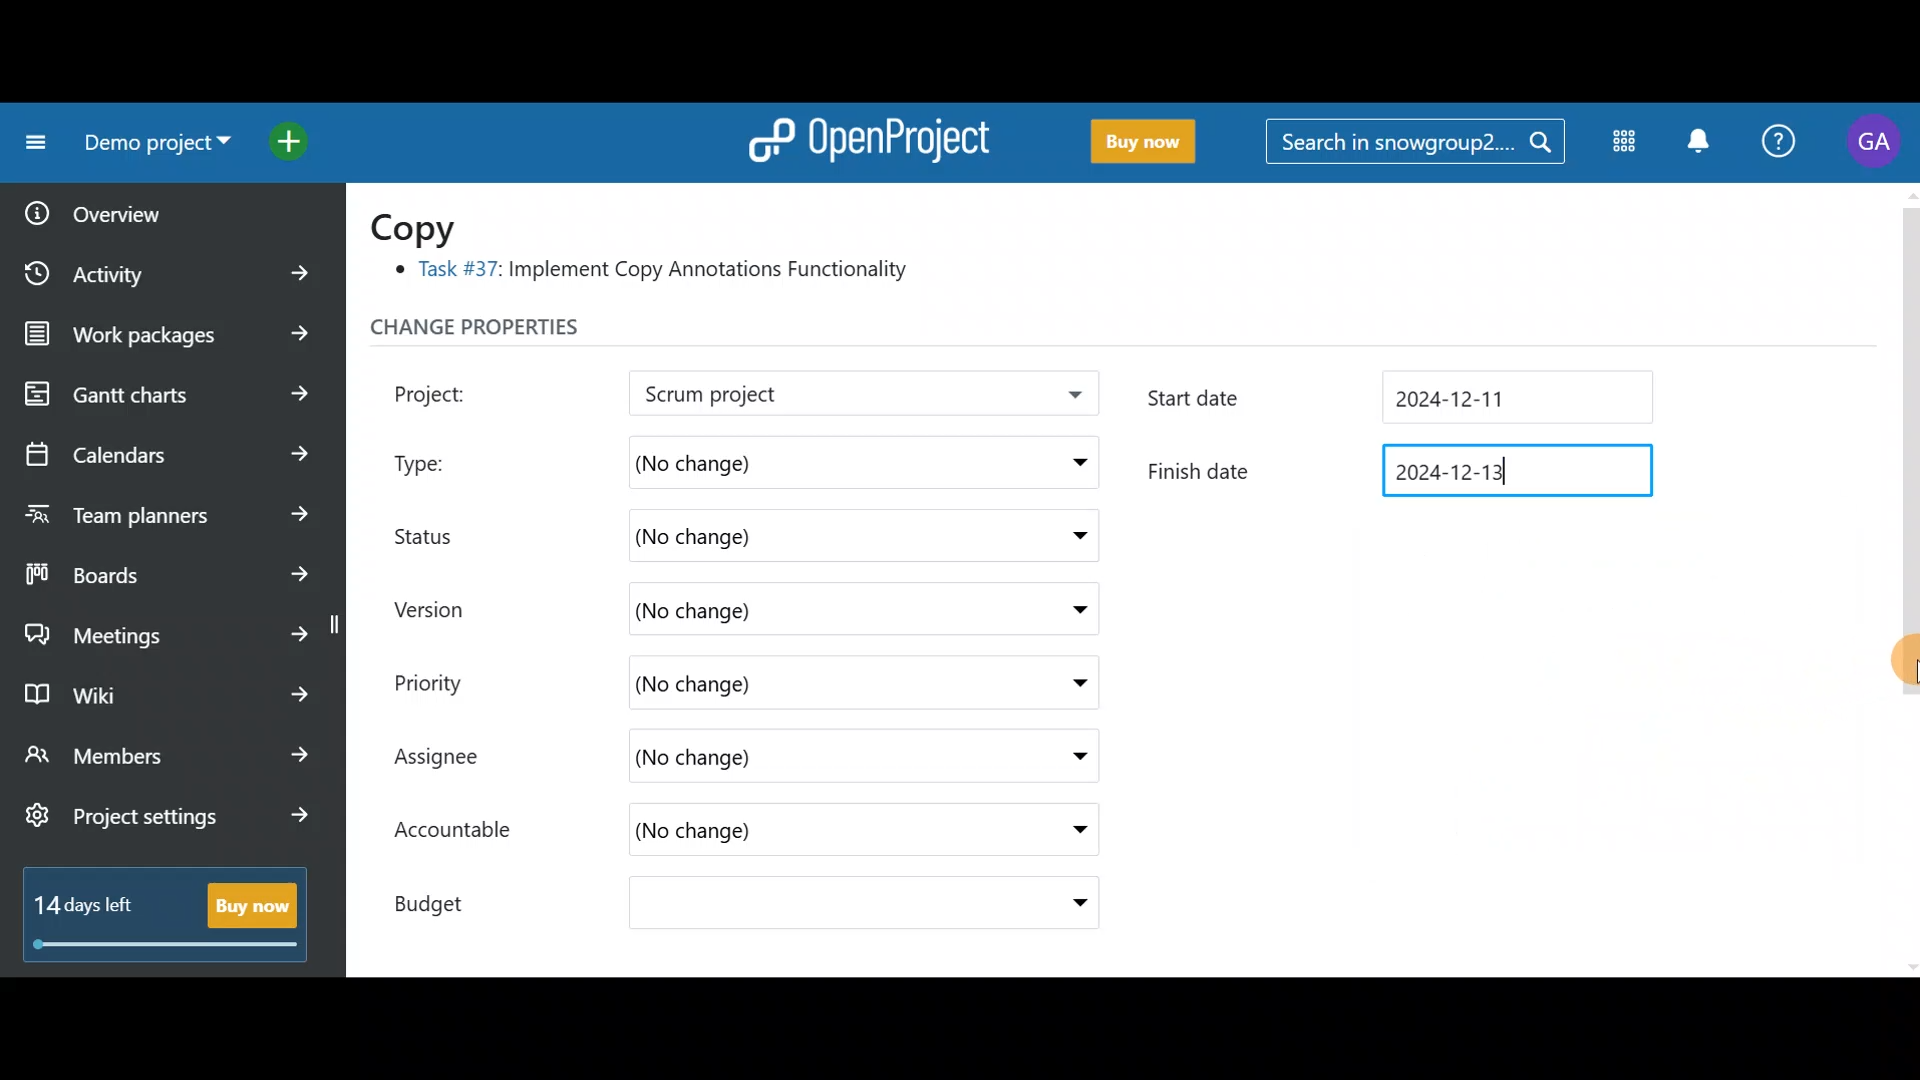 This screenshot has width=1920, height=1080. I want to click on Meetings, so click(168, 630).